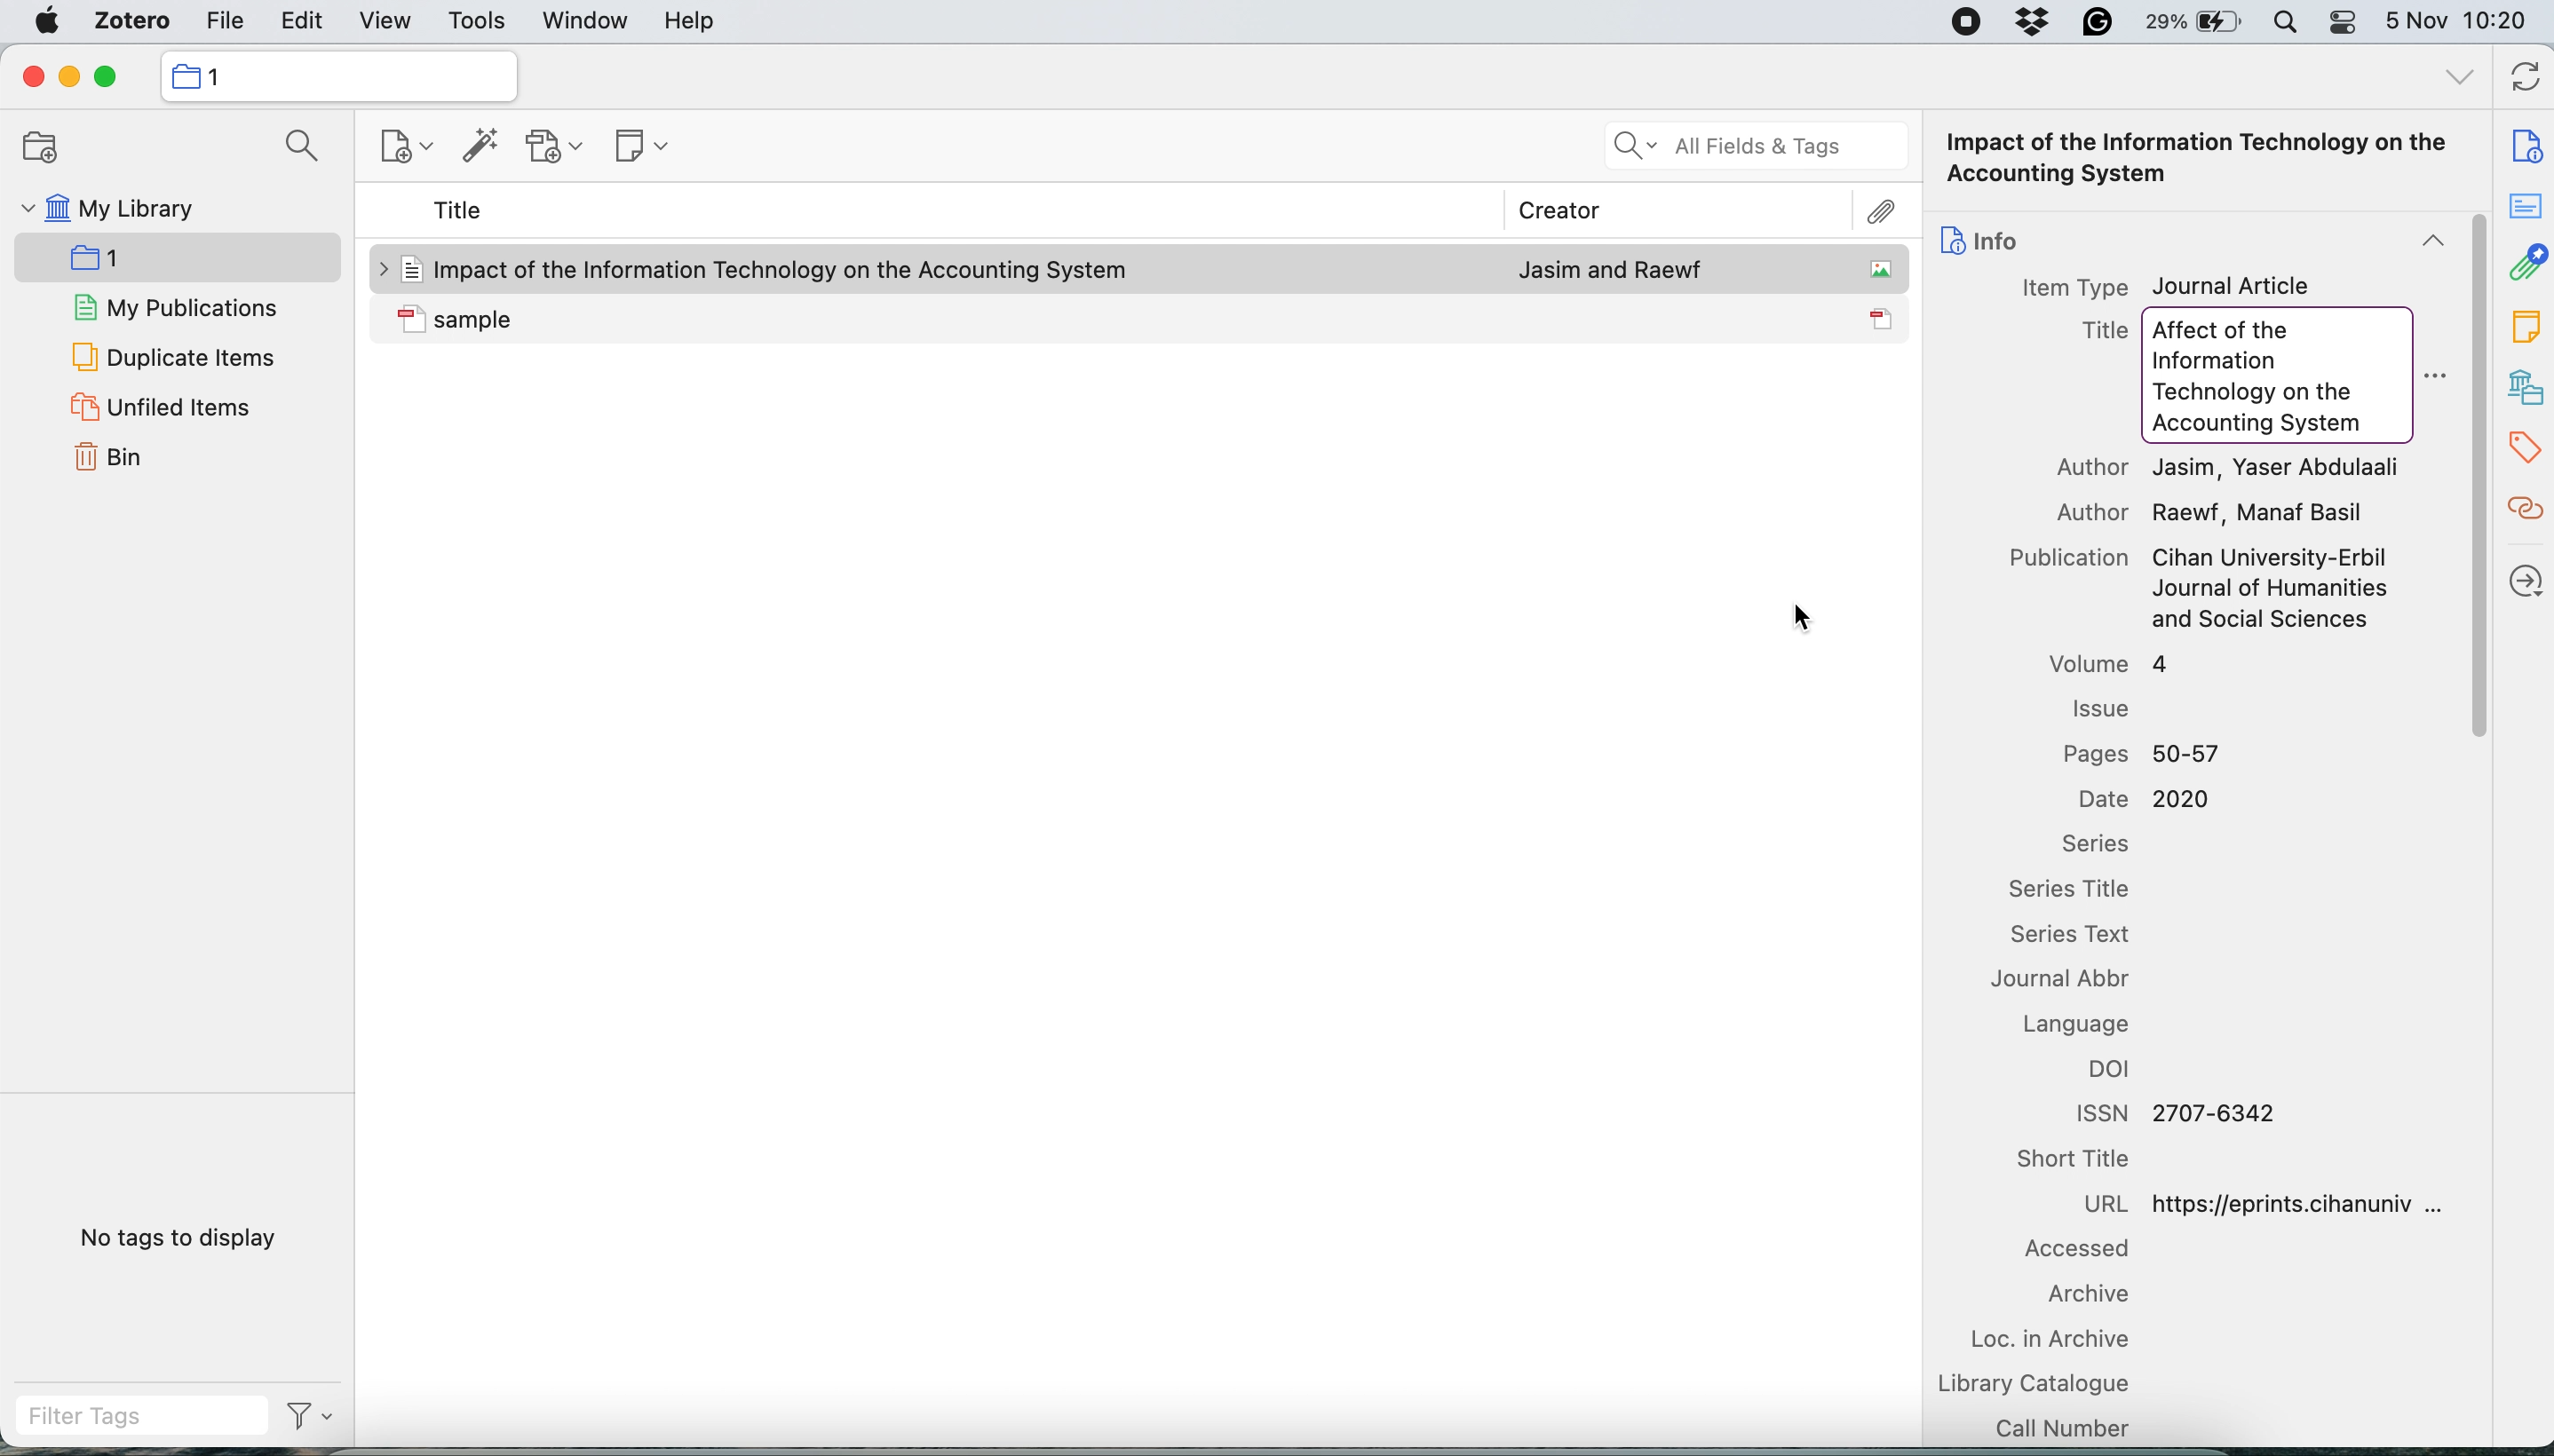  What do you see at coordinates (2525, 264) in the screenshot?
I see `attachment` at bounding box center [2525, 264].